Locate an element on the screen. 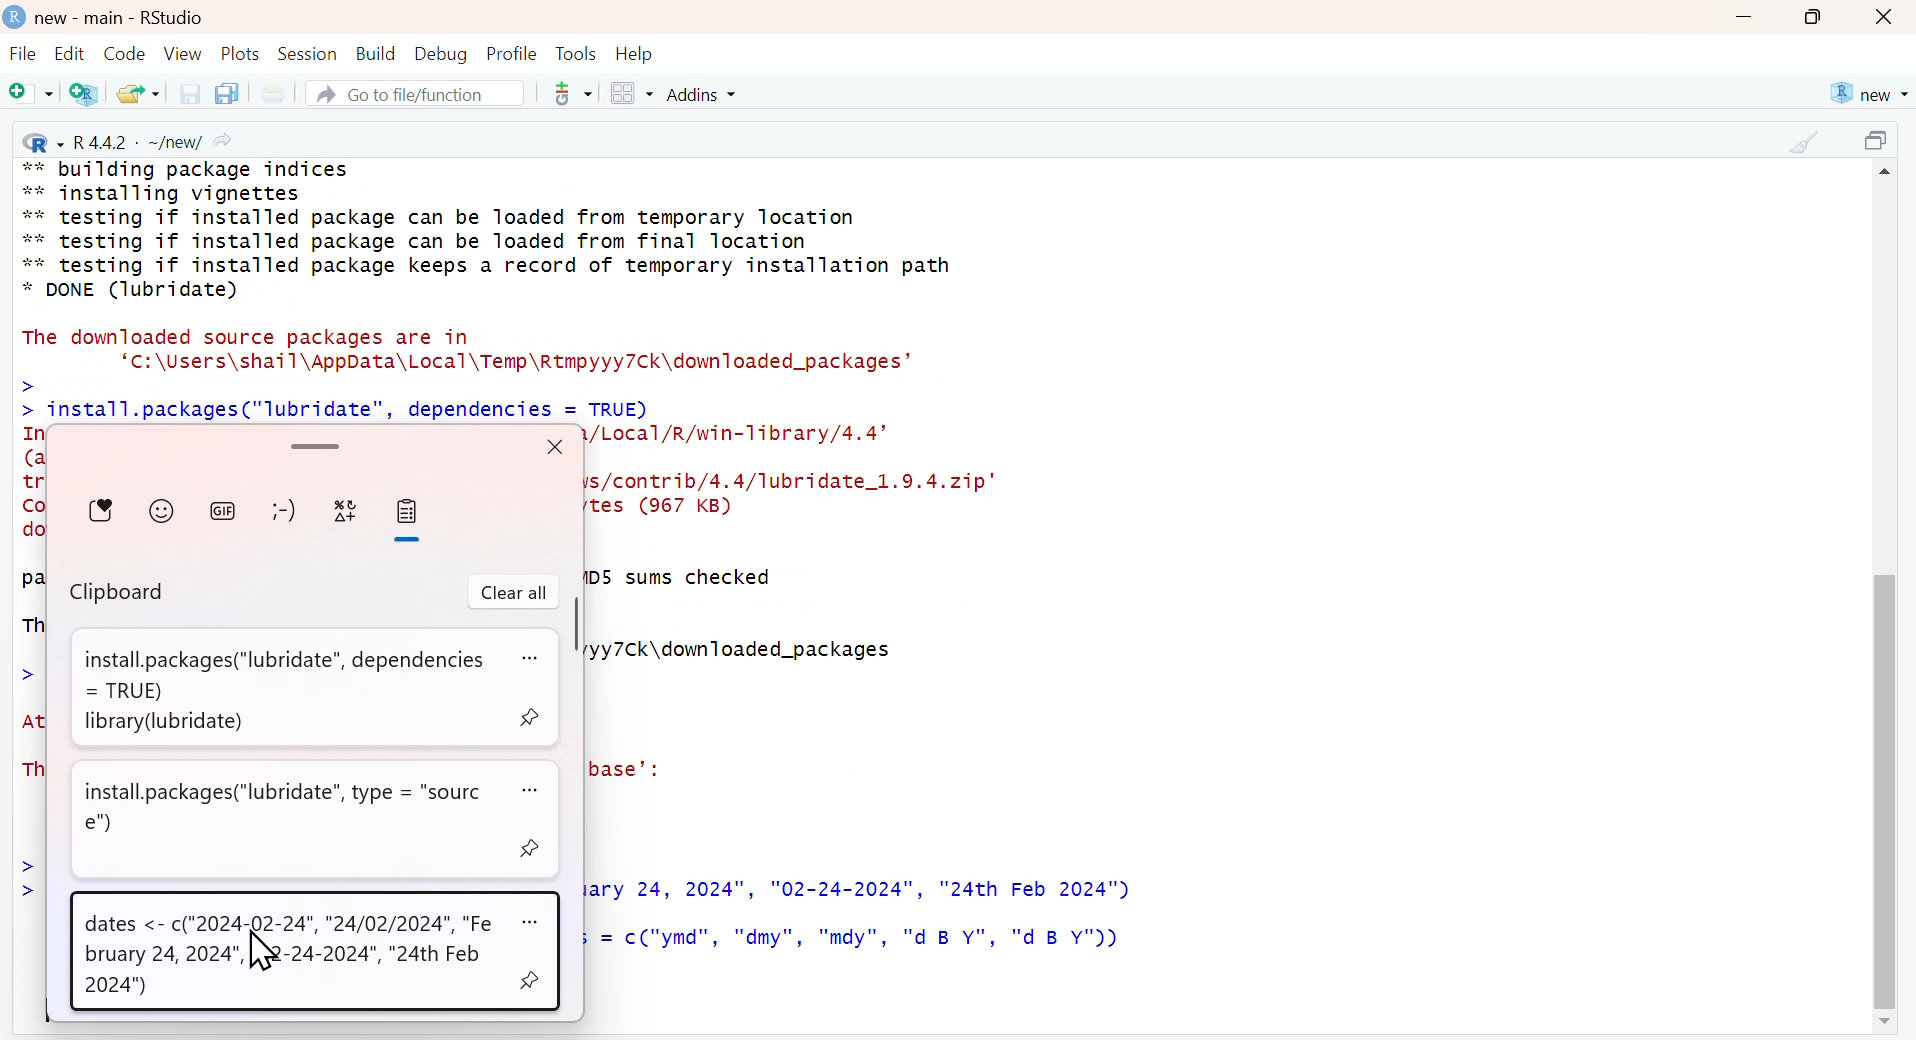 The height and width of the screenshot is (1040, 1916). Create a project is located at coordinates (86, 93).